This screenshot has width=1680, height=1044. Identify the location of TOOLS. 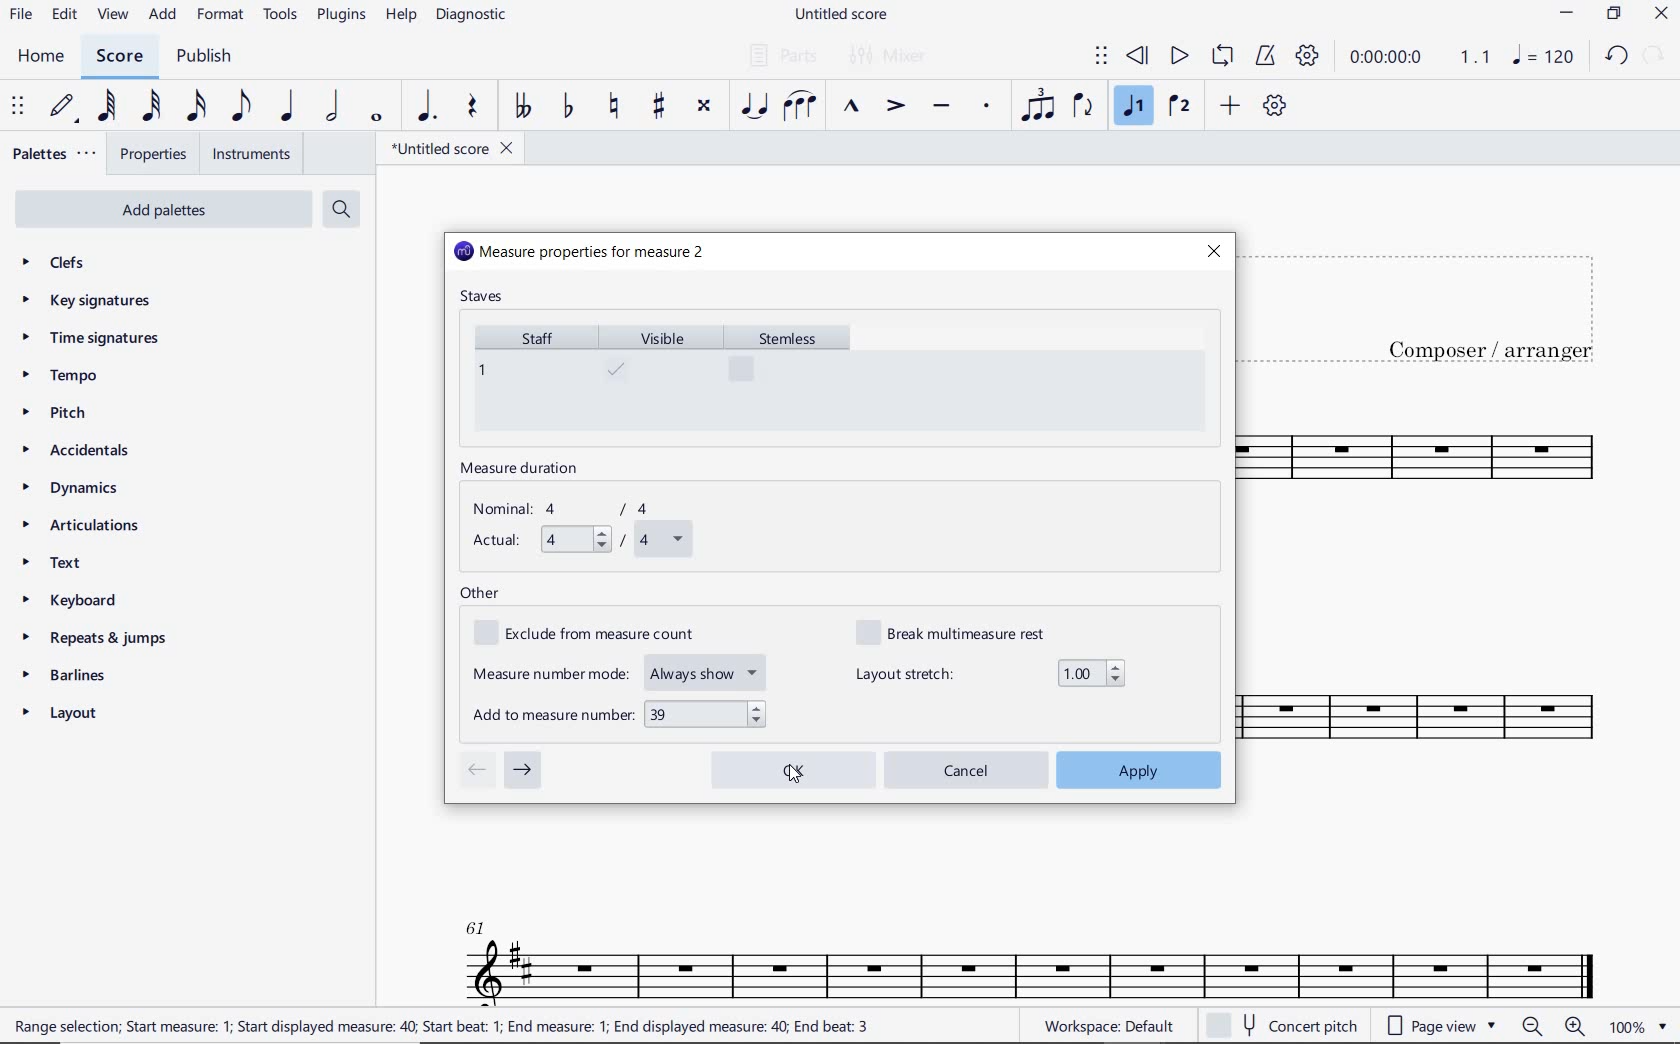
(282, 18).